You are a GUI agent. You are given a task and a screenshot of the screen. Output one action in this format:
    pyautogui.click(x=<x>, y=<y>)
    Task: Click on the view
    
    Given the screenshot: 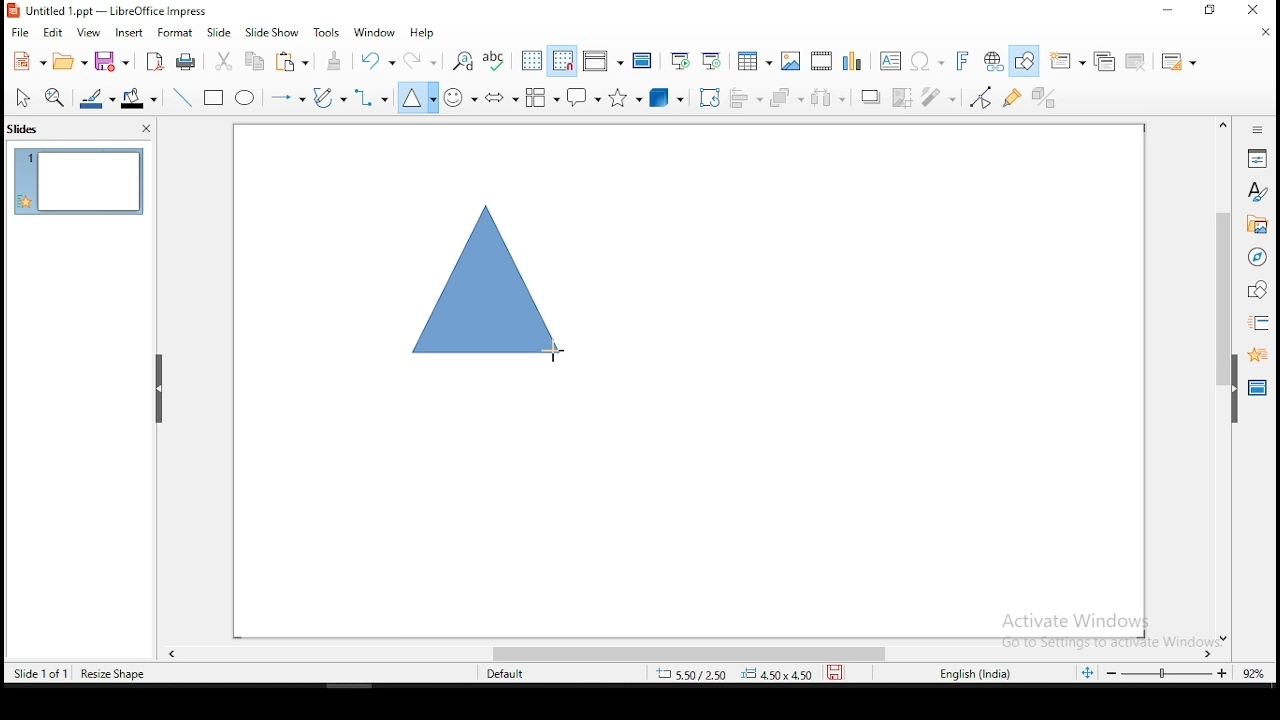 What is the action you would take?
    pyautogui.click(x=88, y=34)
    